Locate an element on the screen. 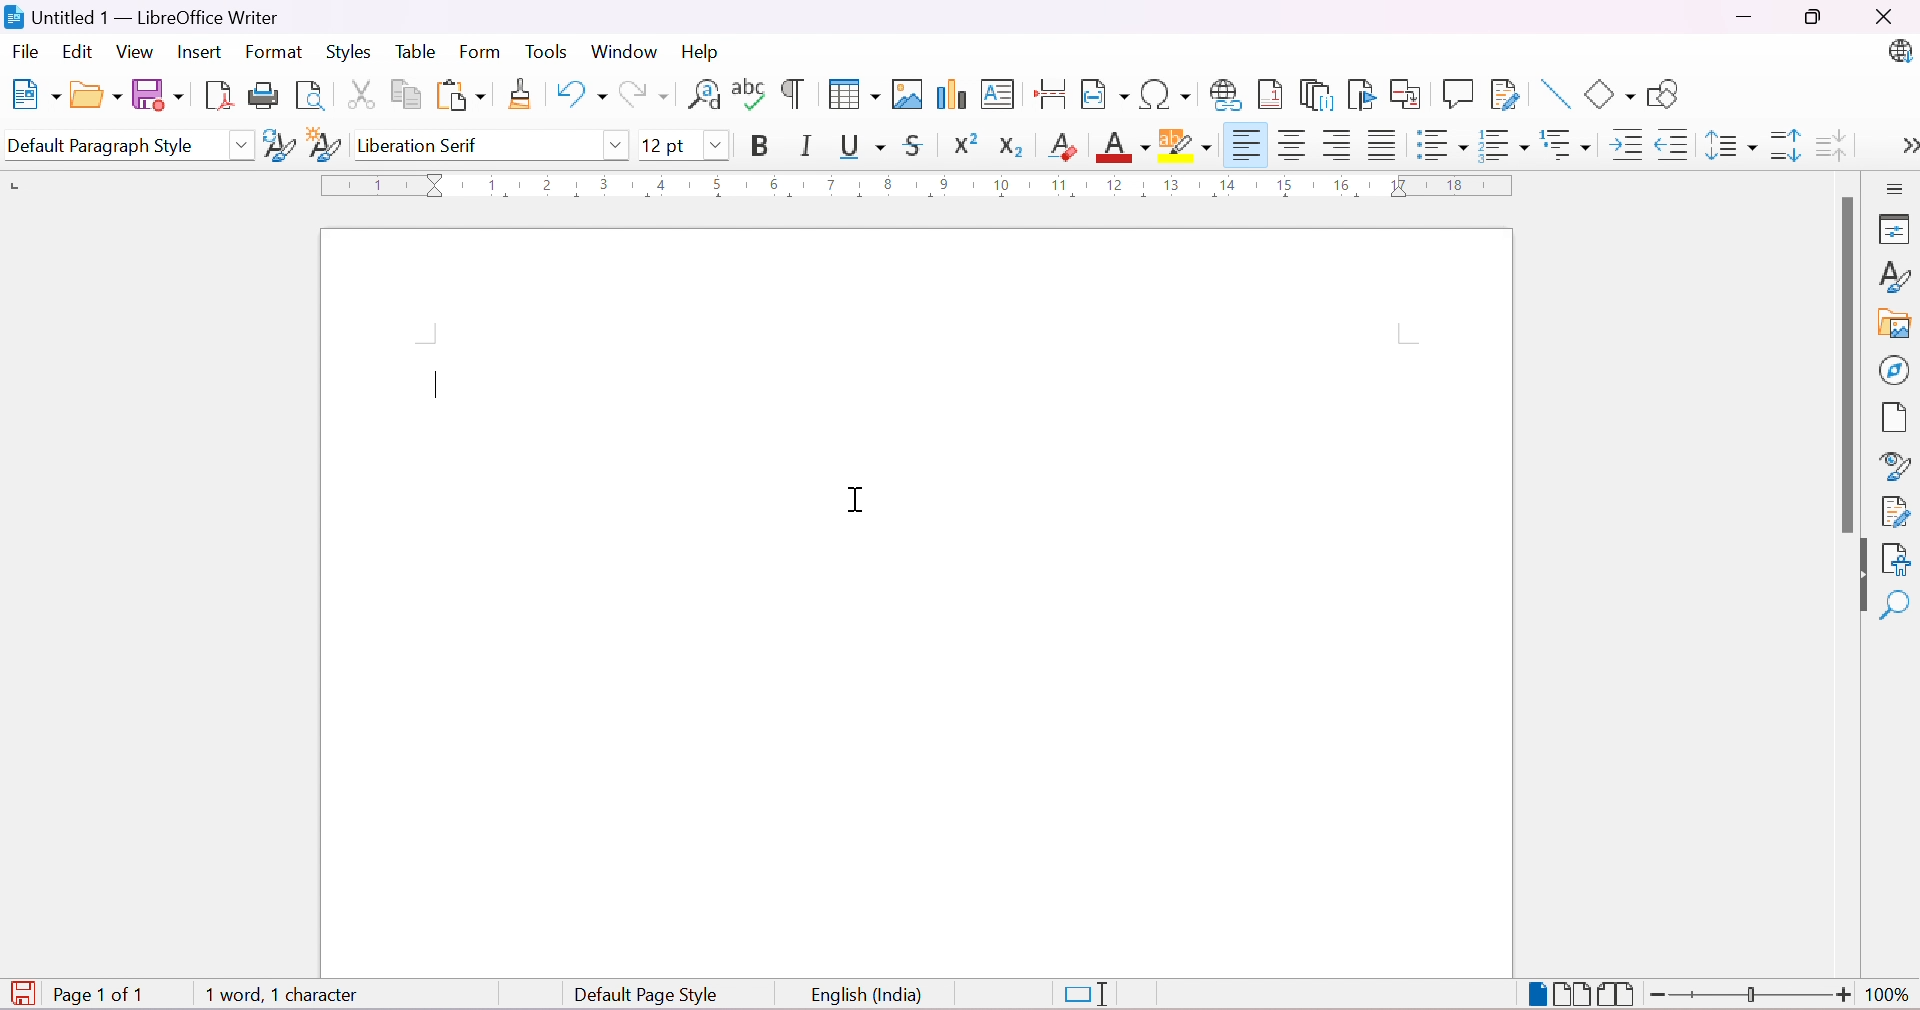  Cut is located at coordinates (357, 93).